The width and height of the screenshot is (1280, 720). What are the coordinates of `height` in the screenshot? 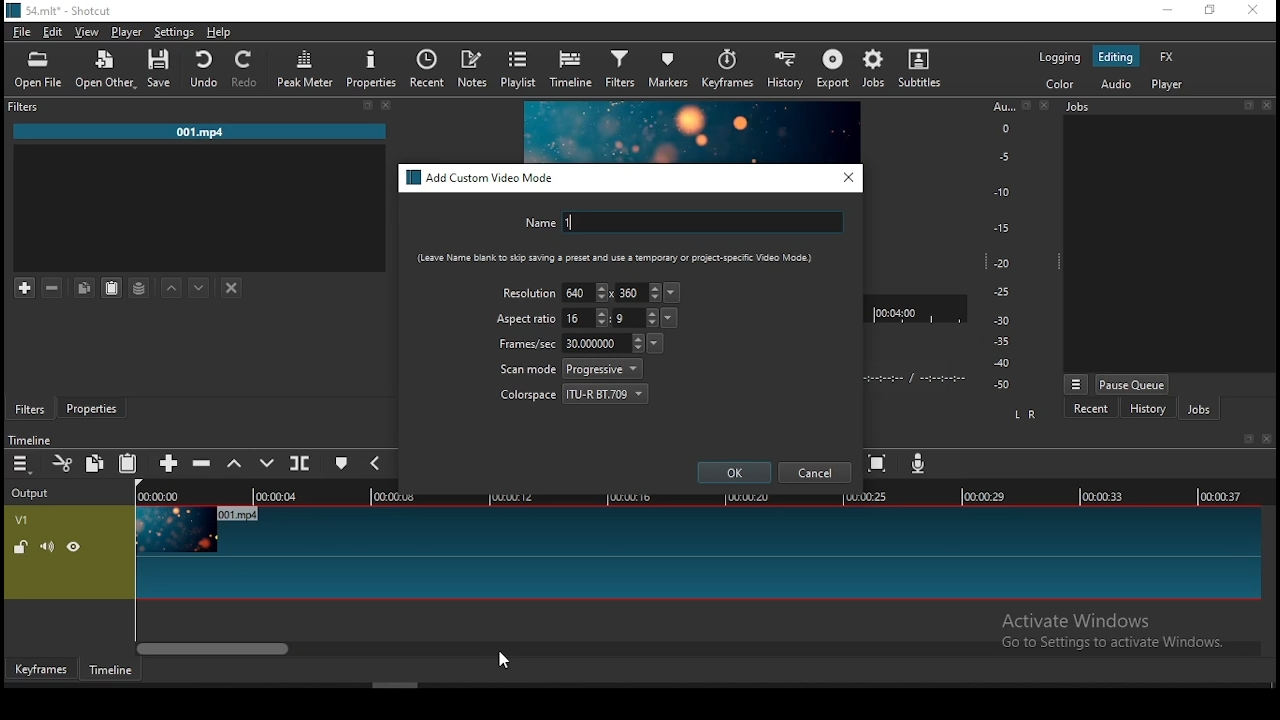 It's located at (639, 292).